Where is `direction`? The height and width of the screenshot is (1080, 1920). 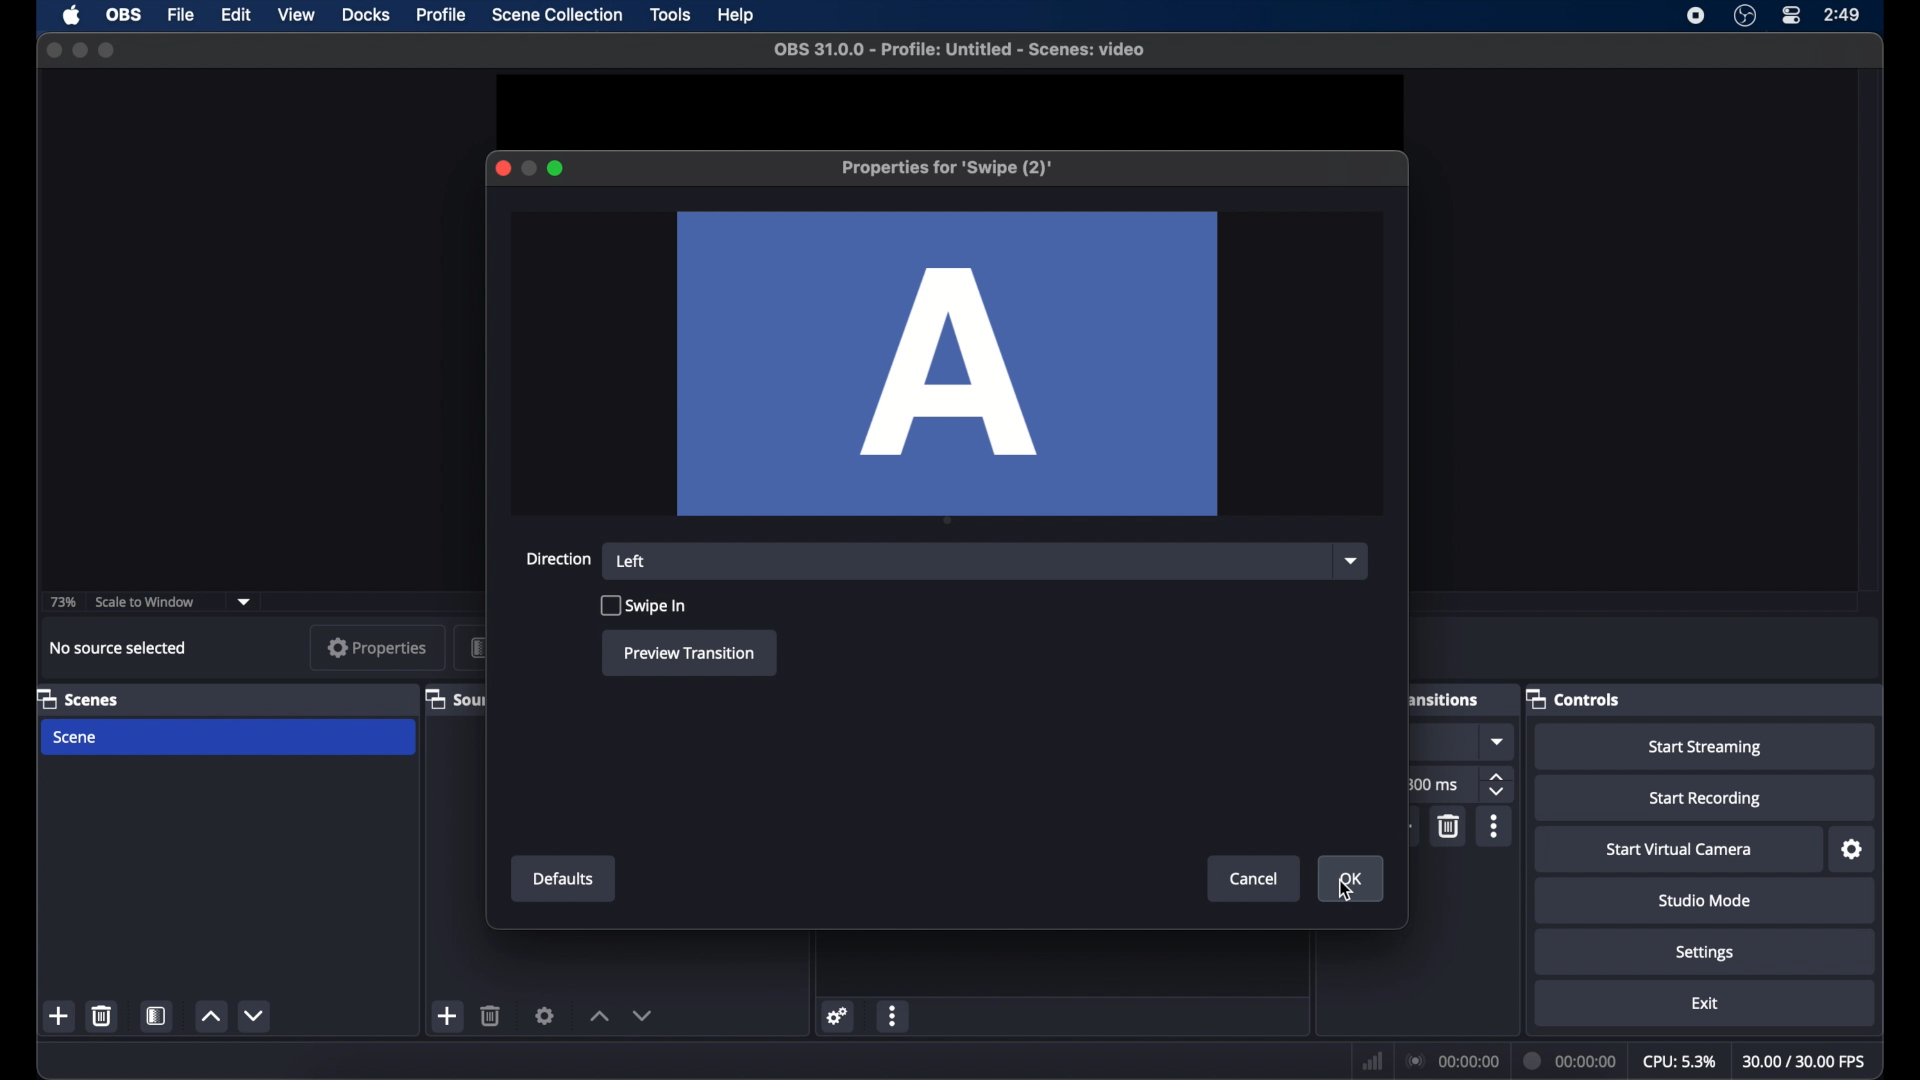 direction is located at coordinates (557, 558).